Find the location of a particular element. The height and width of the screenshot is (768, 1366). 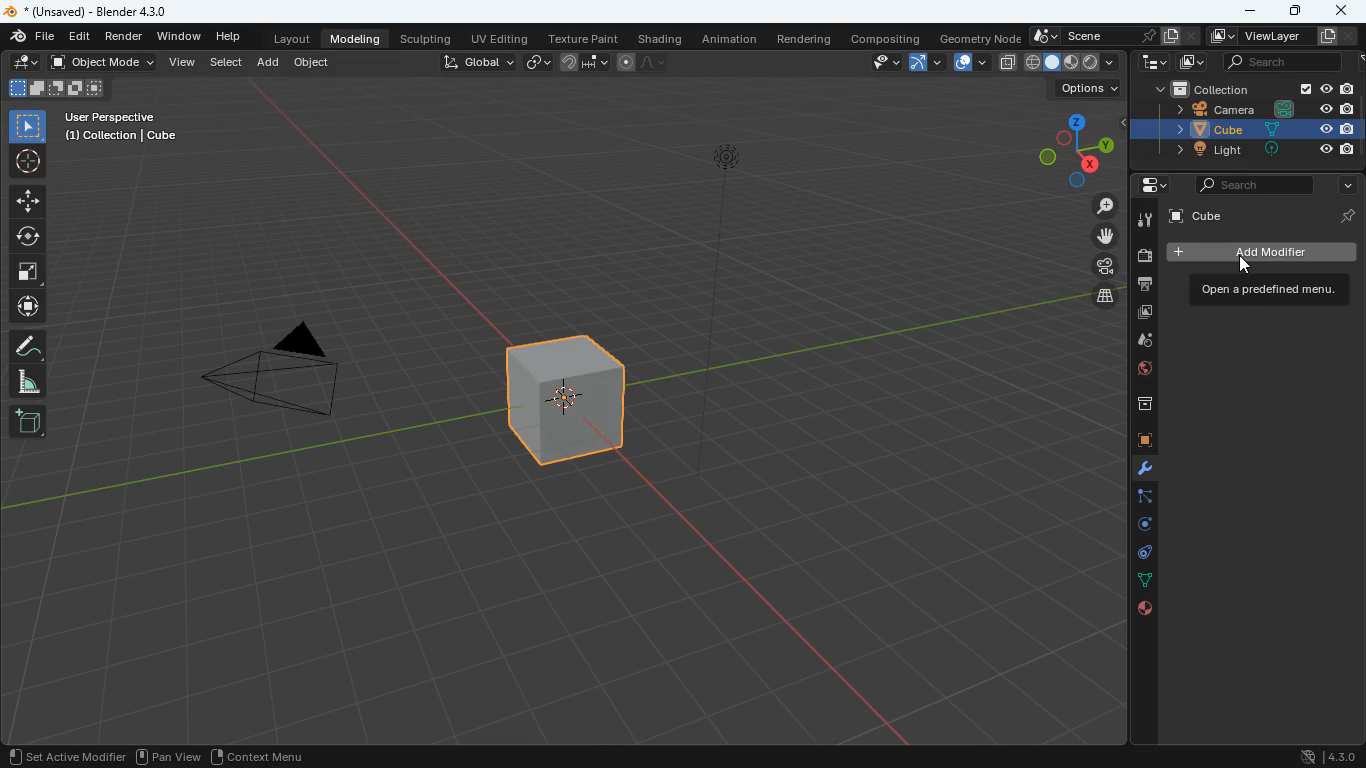

edge is located at coordinates (1138, 498).